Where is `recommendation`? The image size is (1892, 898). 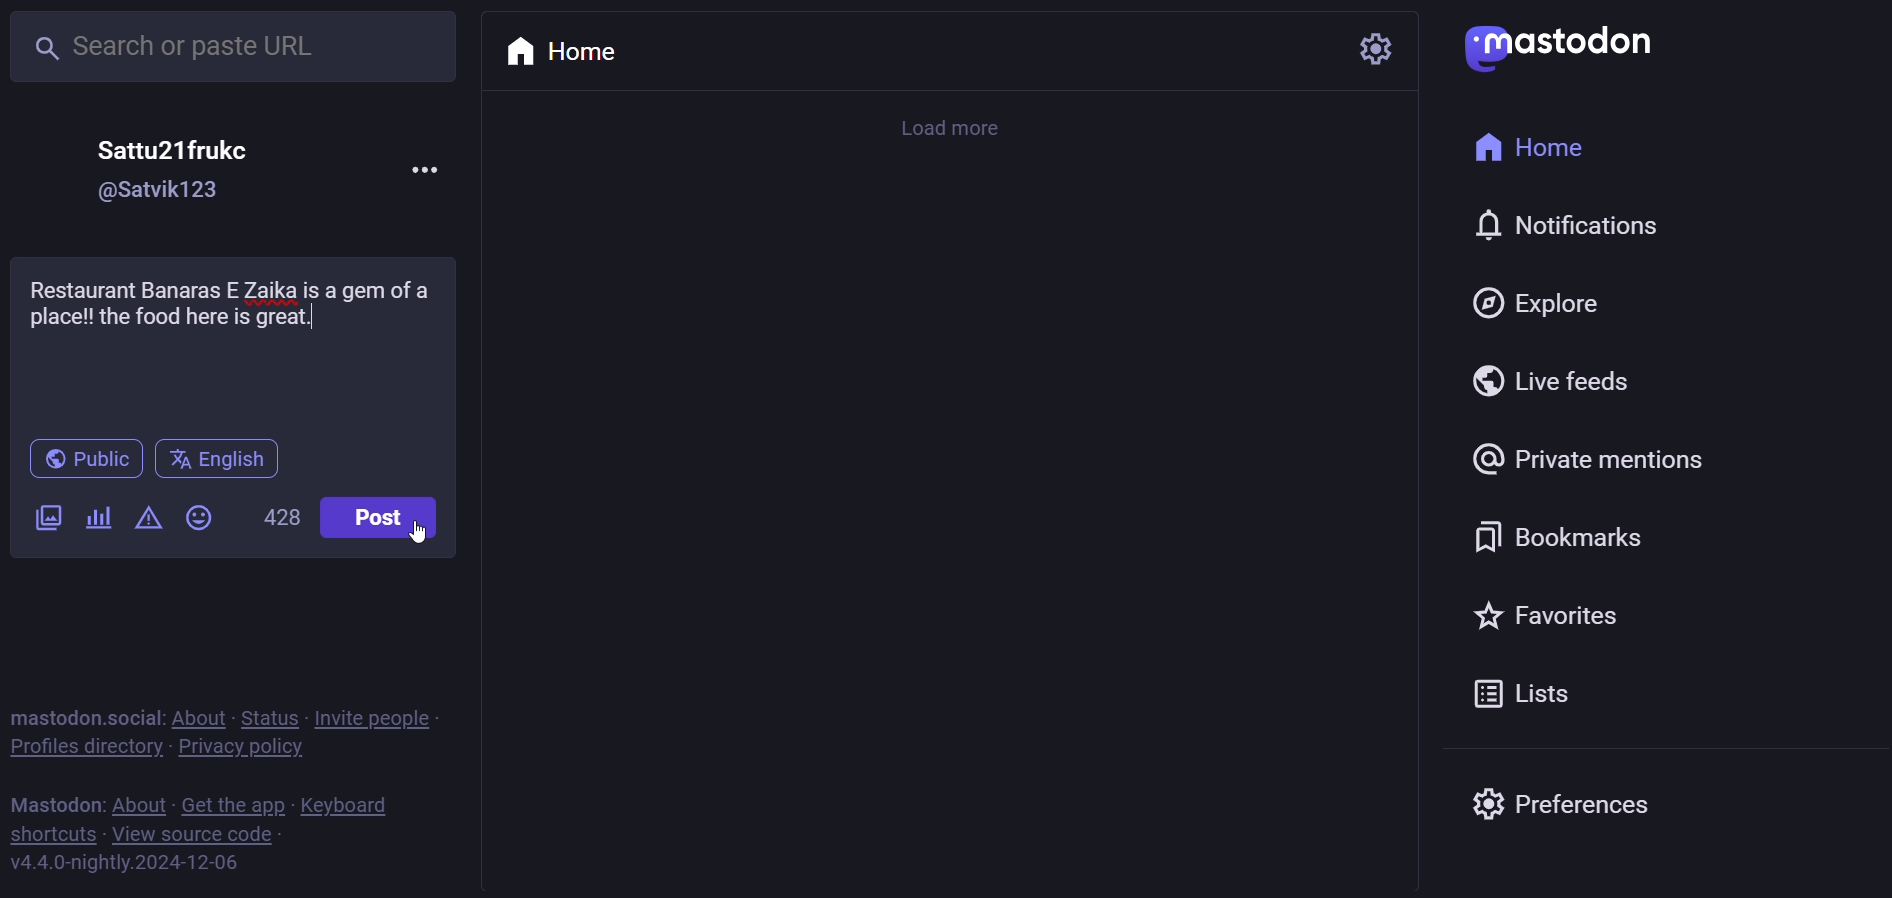
recommendation is located at coordinates (224, 302).